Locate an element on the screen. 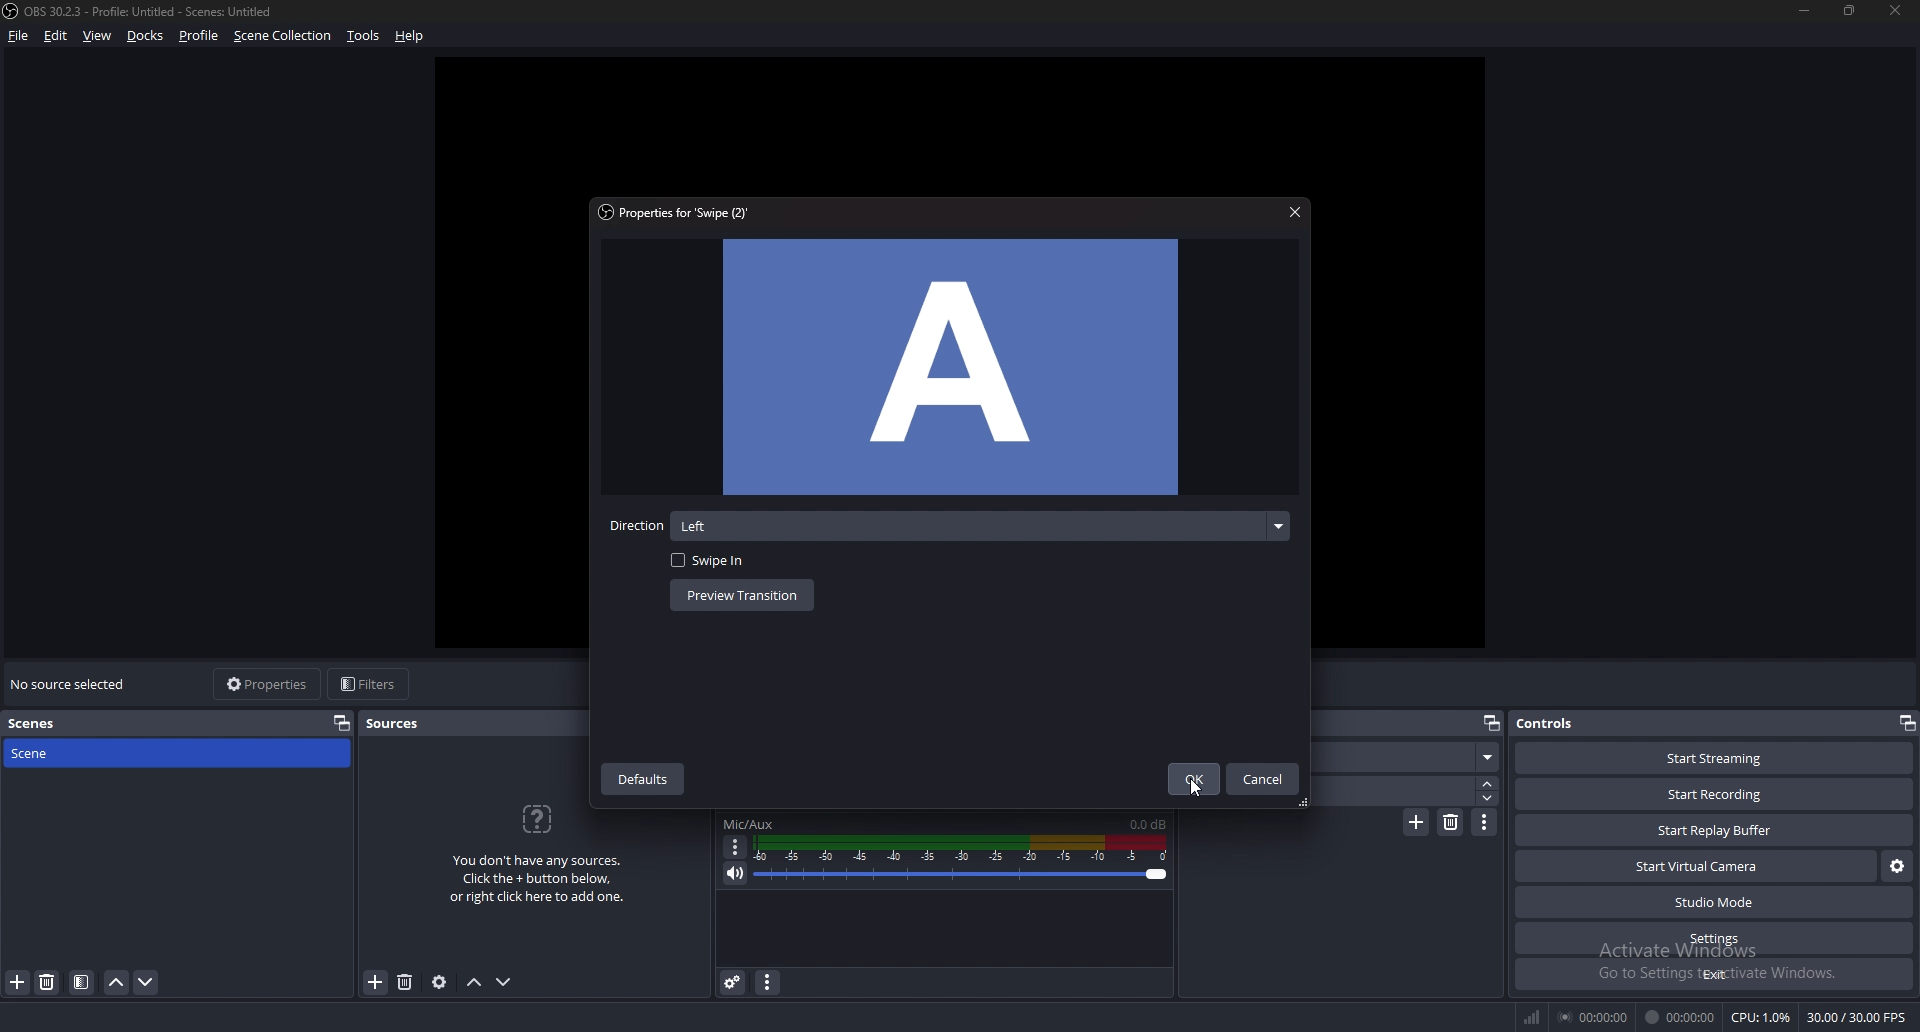 This screenshot has height=1032, width=1920. advanced audio properties is located at coordinates (733, 982).